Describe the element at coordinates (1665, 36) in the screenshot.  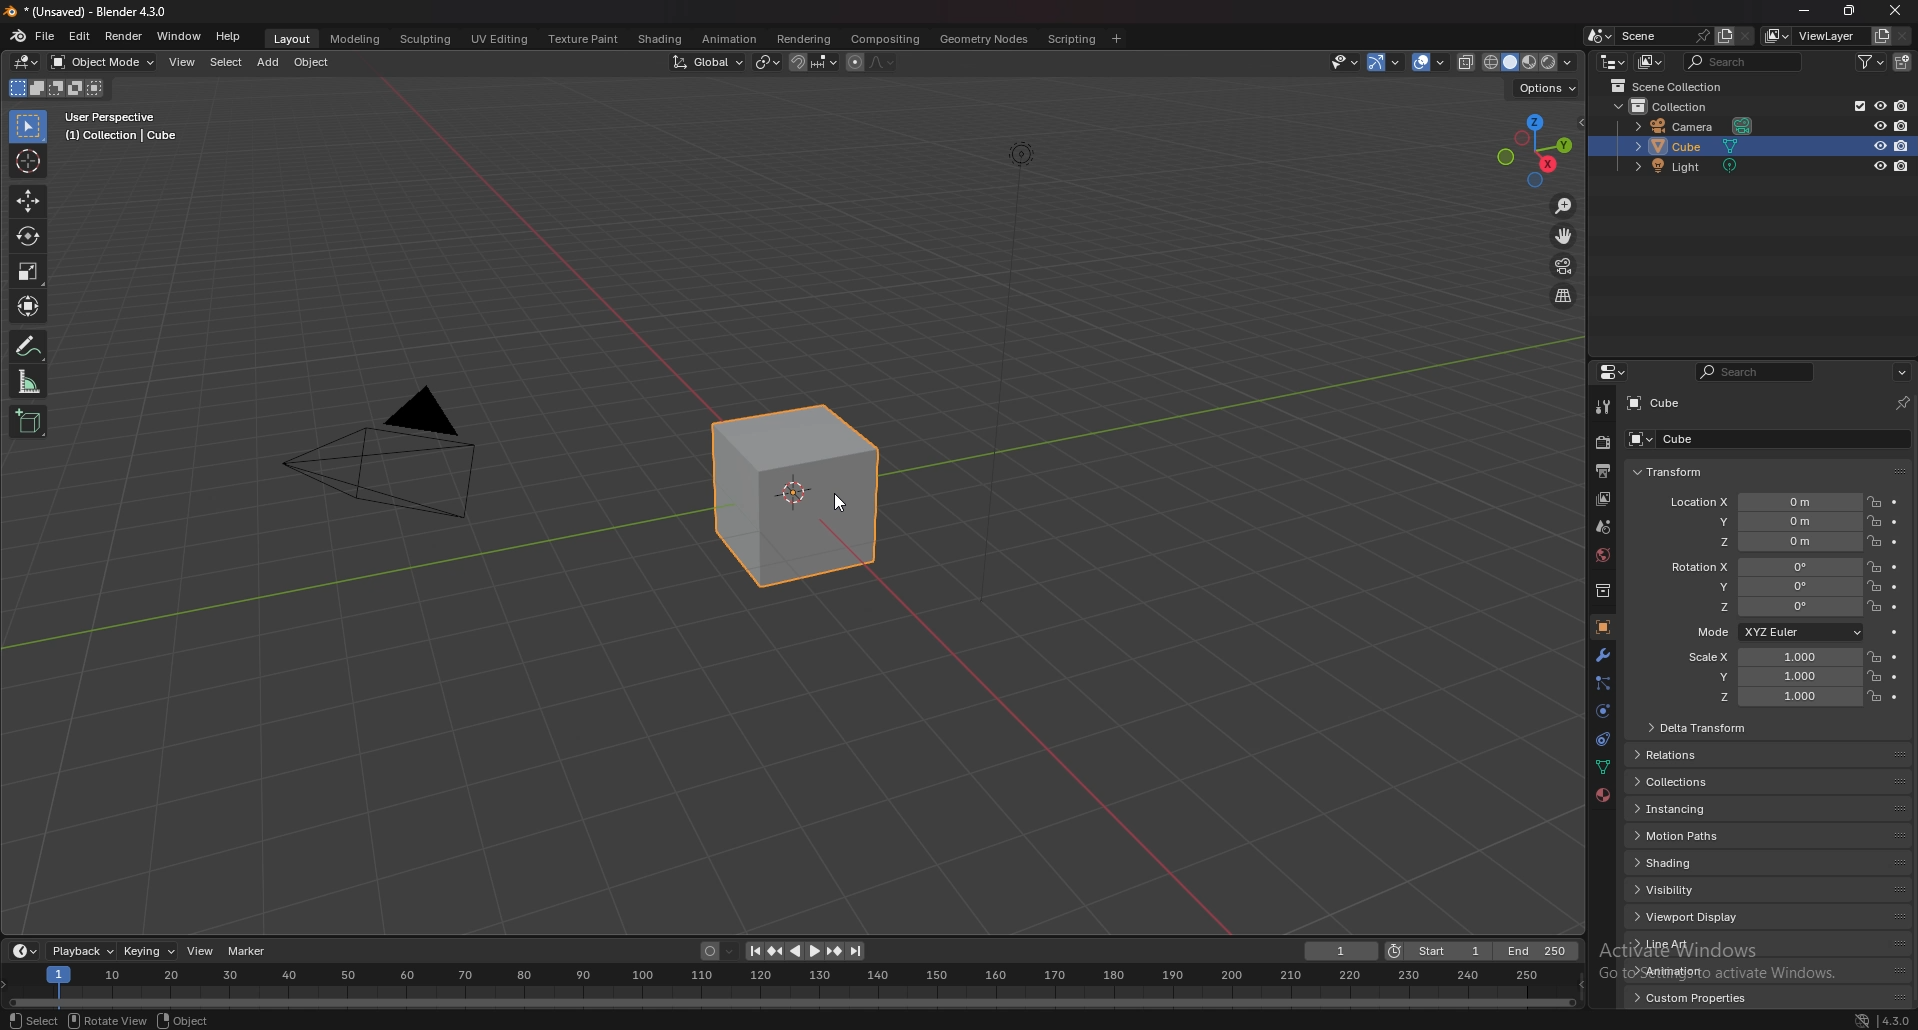
I see `scene` at that location.